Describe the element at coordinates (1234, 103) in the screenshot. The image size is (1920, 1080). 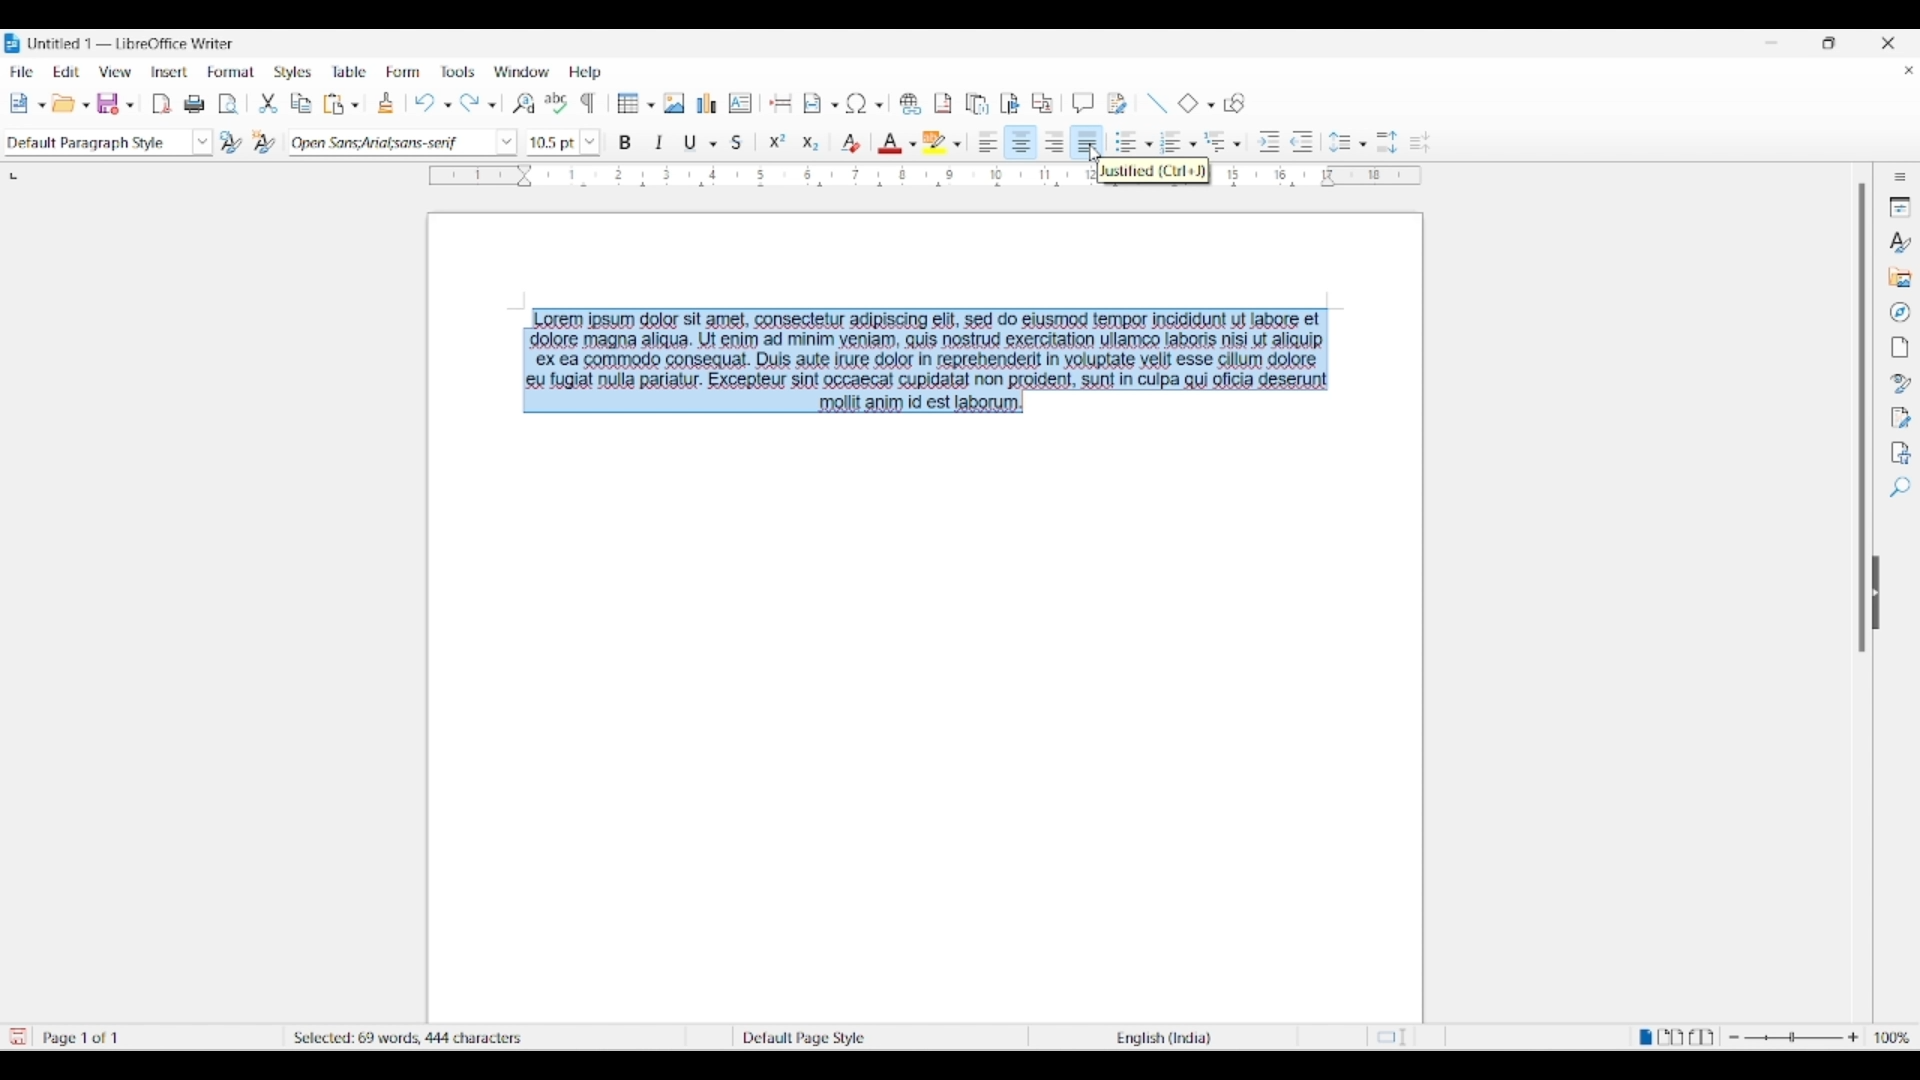
I see `Show draw functions` at that location.